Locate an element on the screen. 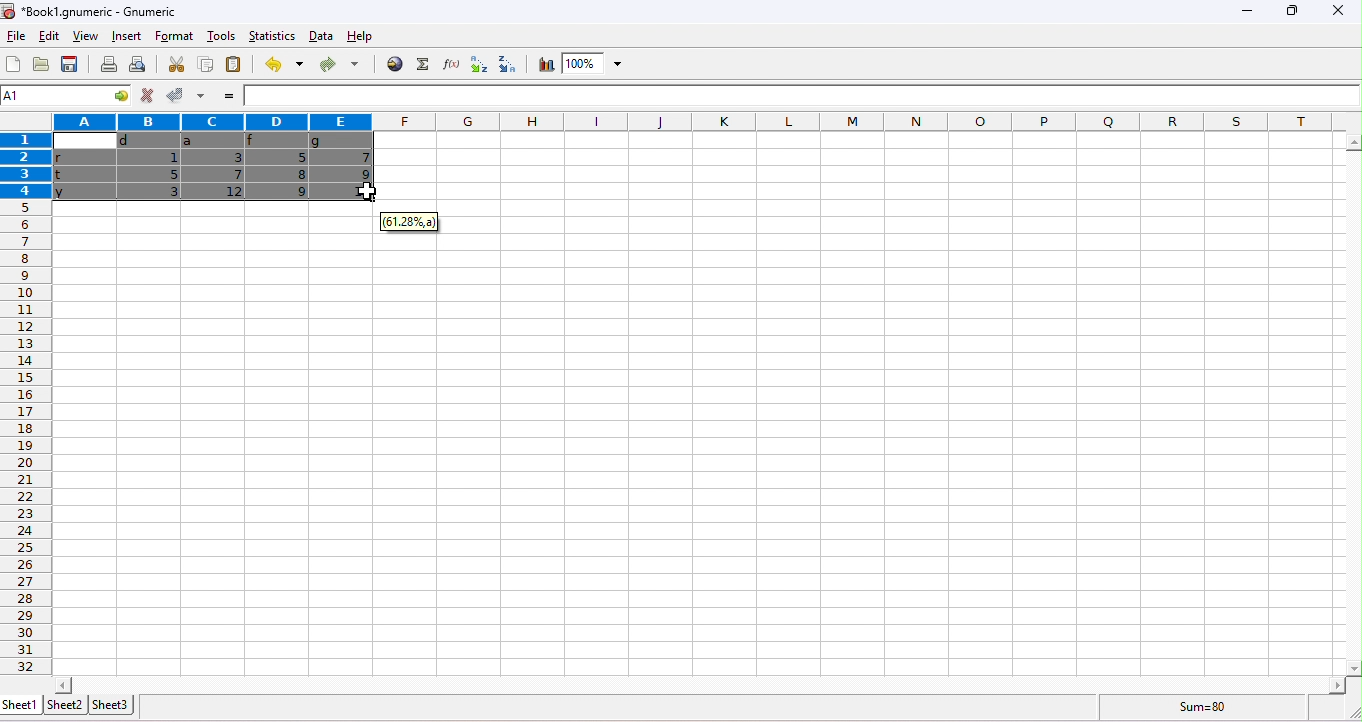  hyperlink is located at coordinates (392, 63).